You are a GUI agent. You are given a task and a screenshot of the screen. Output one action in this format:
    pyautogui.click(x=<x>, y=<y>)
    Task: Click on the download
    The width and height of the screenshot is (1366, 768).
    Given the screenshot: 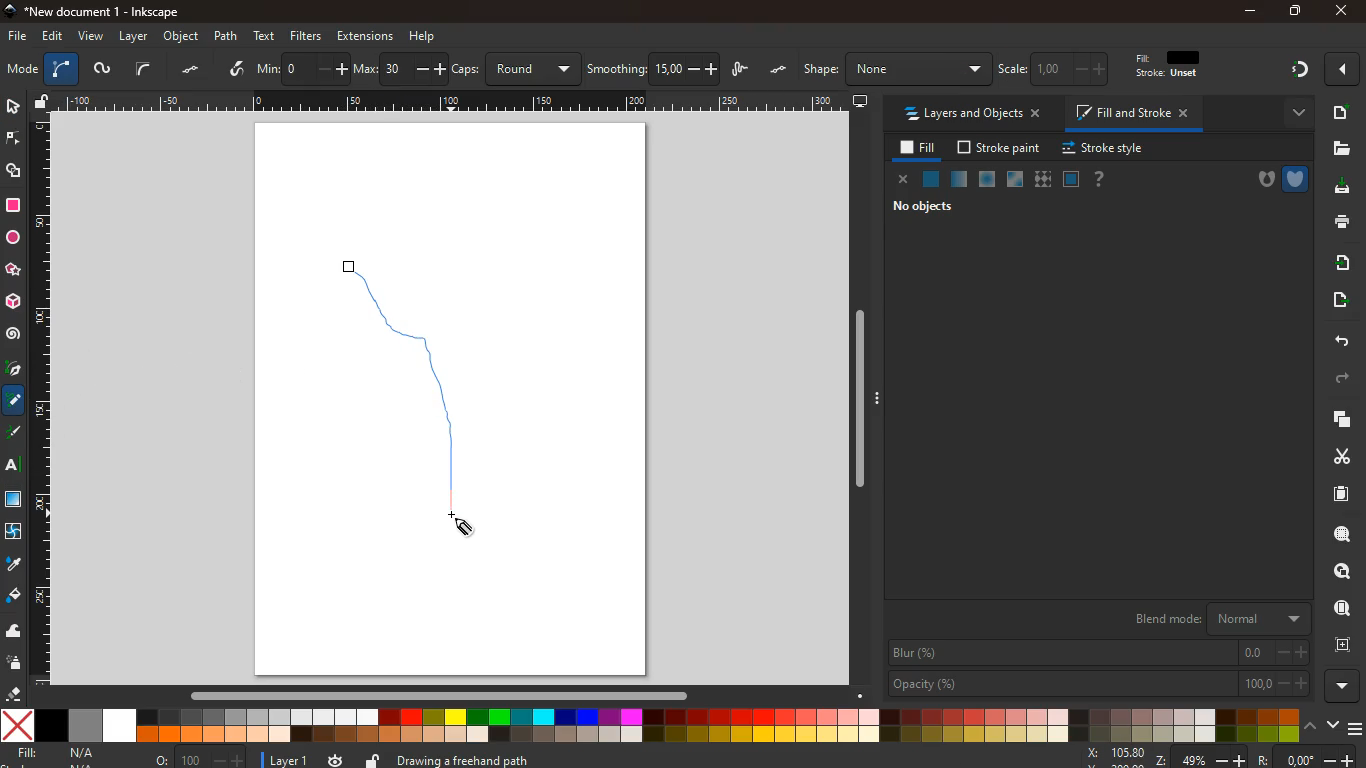 What is the action you would take?
    pyautogui.click(x=1339, y=189)
    